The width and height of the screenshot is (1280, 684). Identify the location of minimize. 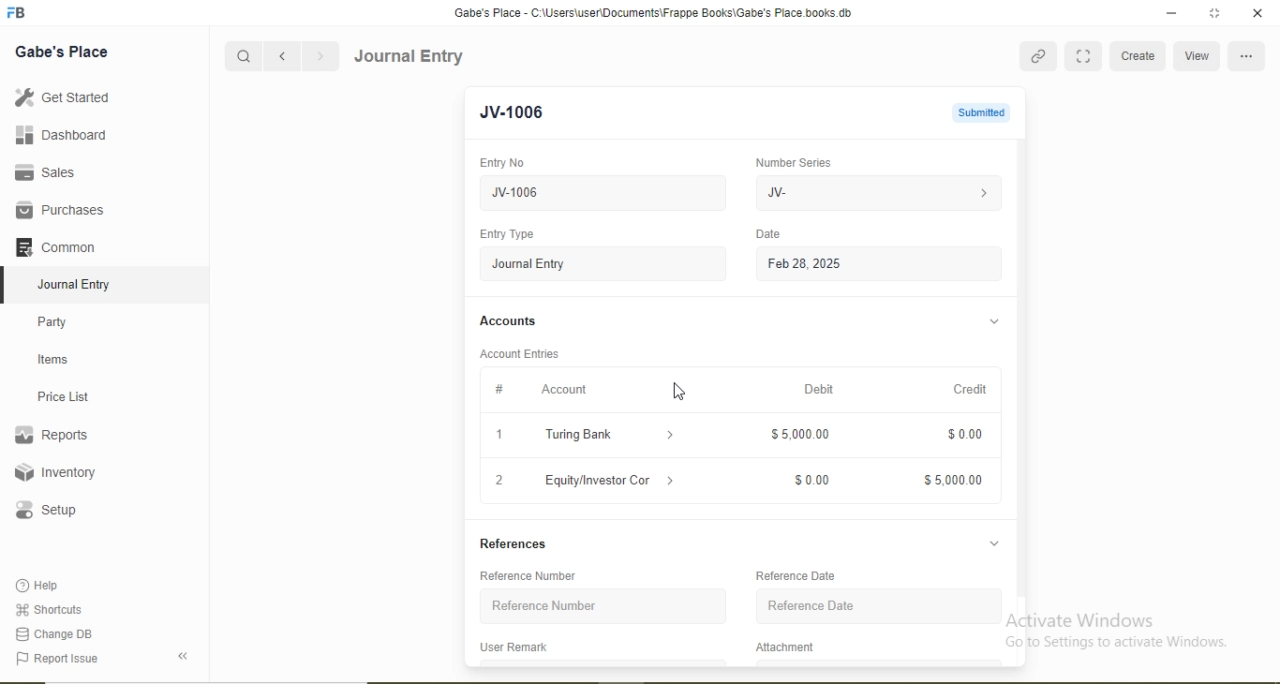
(1169, 14).